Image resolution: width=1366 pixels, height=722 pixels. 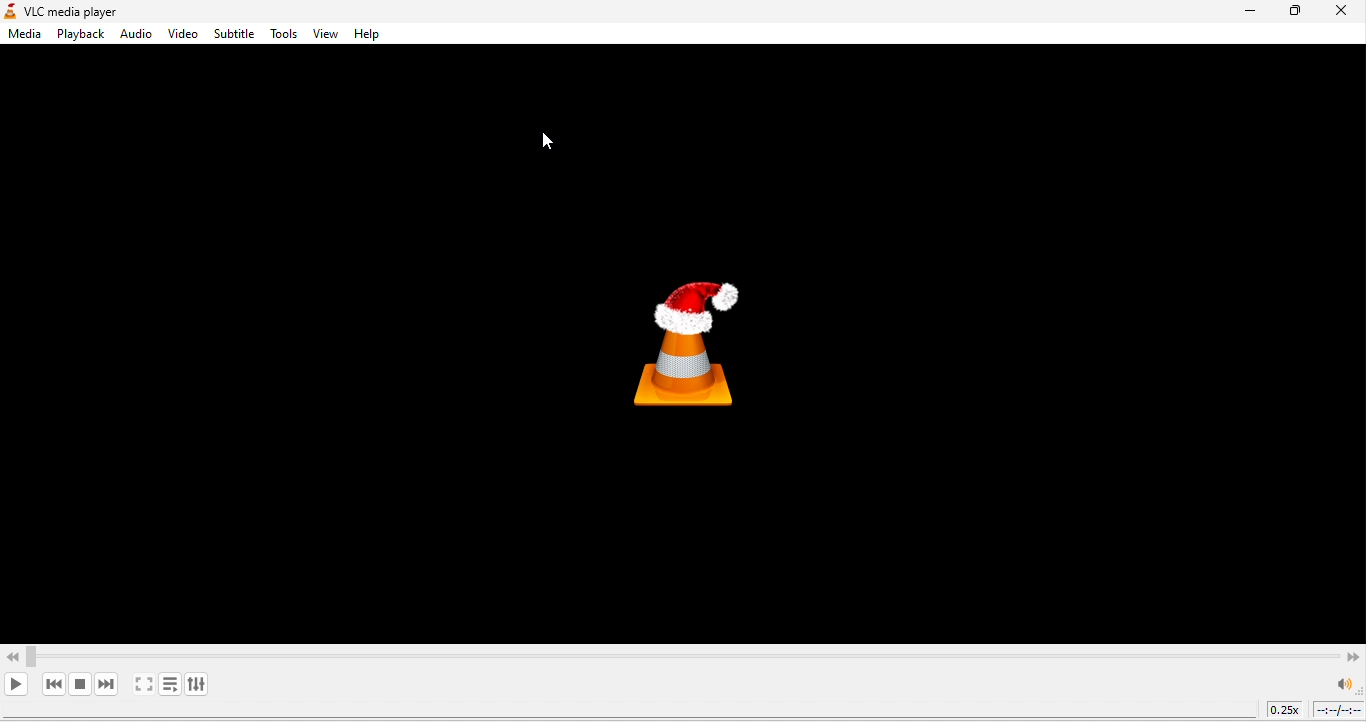 What do you see at coordinates (715, 335) in the screenshot?
I see `vlc media player logo` at bounding box center [715, 335].